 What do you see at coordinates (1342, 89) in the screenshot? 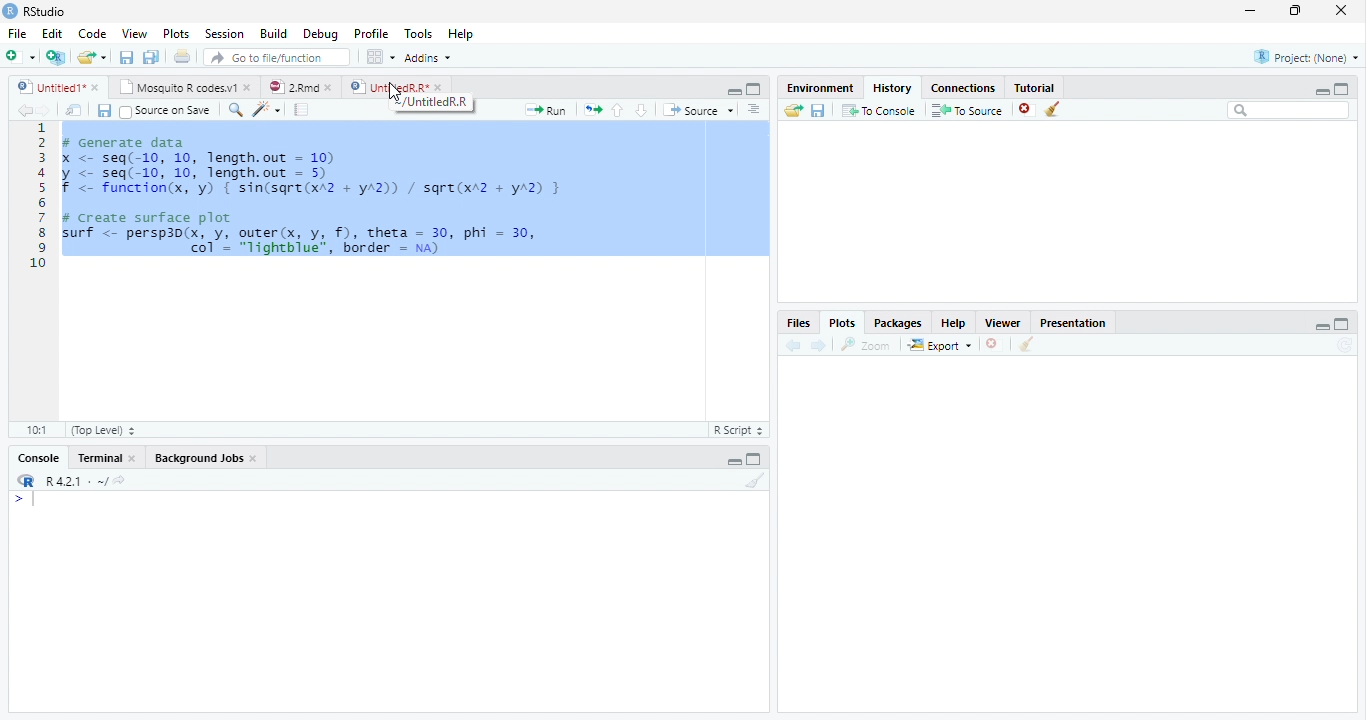
I see `maximize` at bounding box center [1342, 89].